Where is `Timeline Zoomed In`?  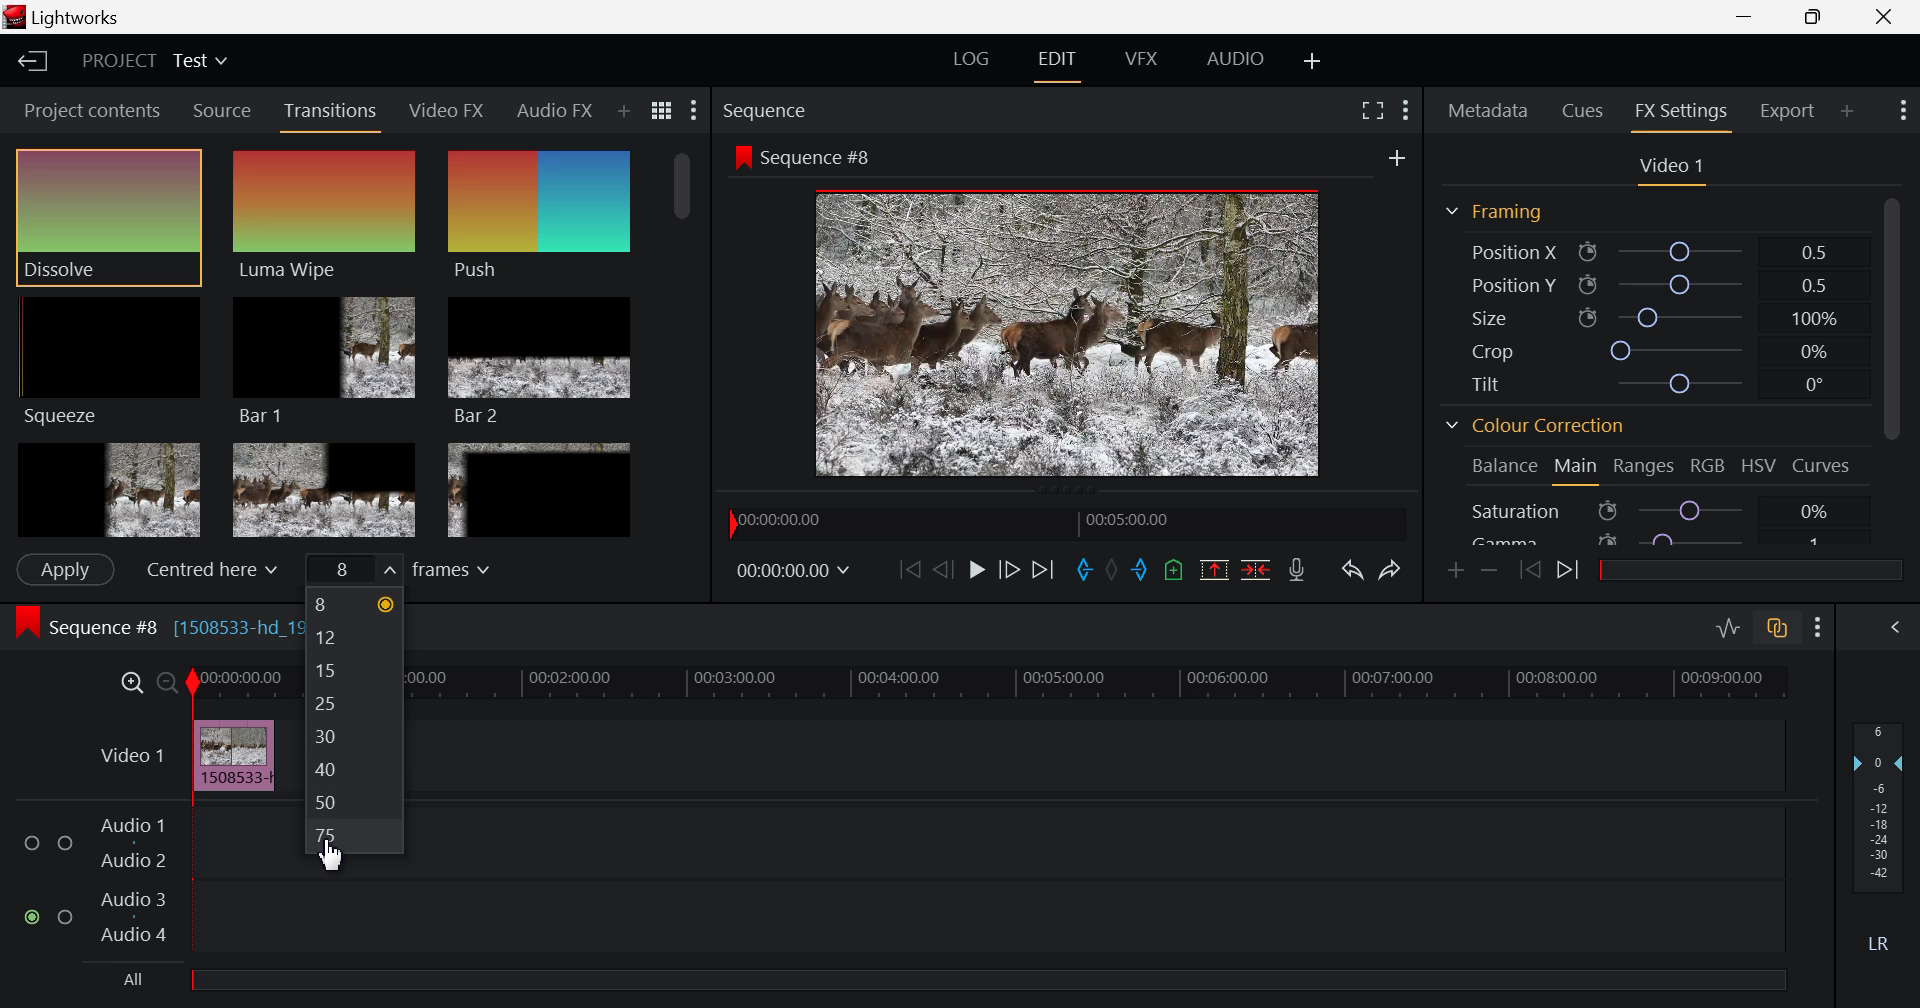
Timeline Zoomed In is located at coordinates (131, 685).